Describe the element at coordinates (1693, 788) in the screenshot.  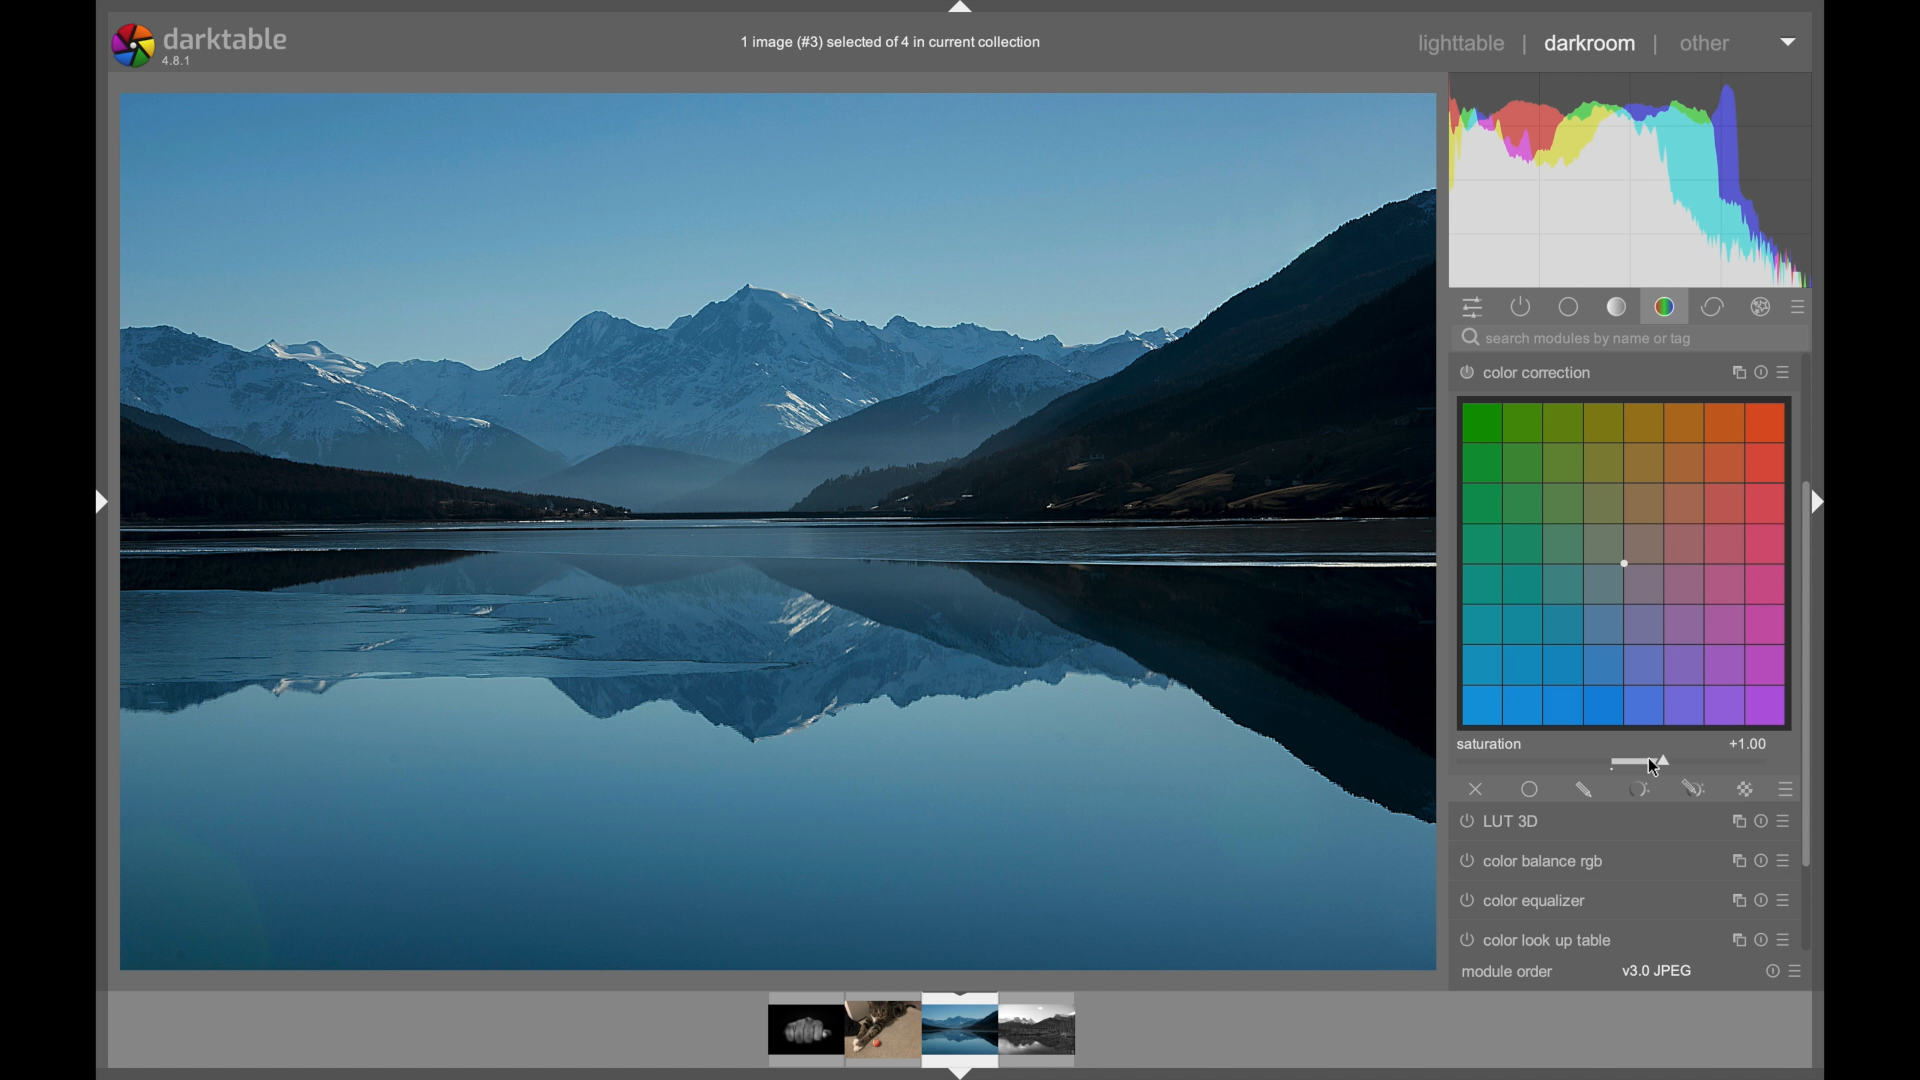
I see `drawn and parametric mask` at that location.